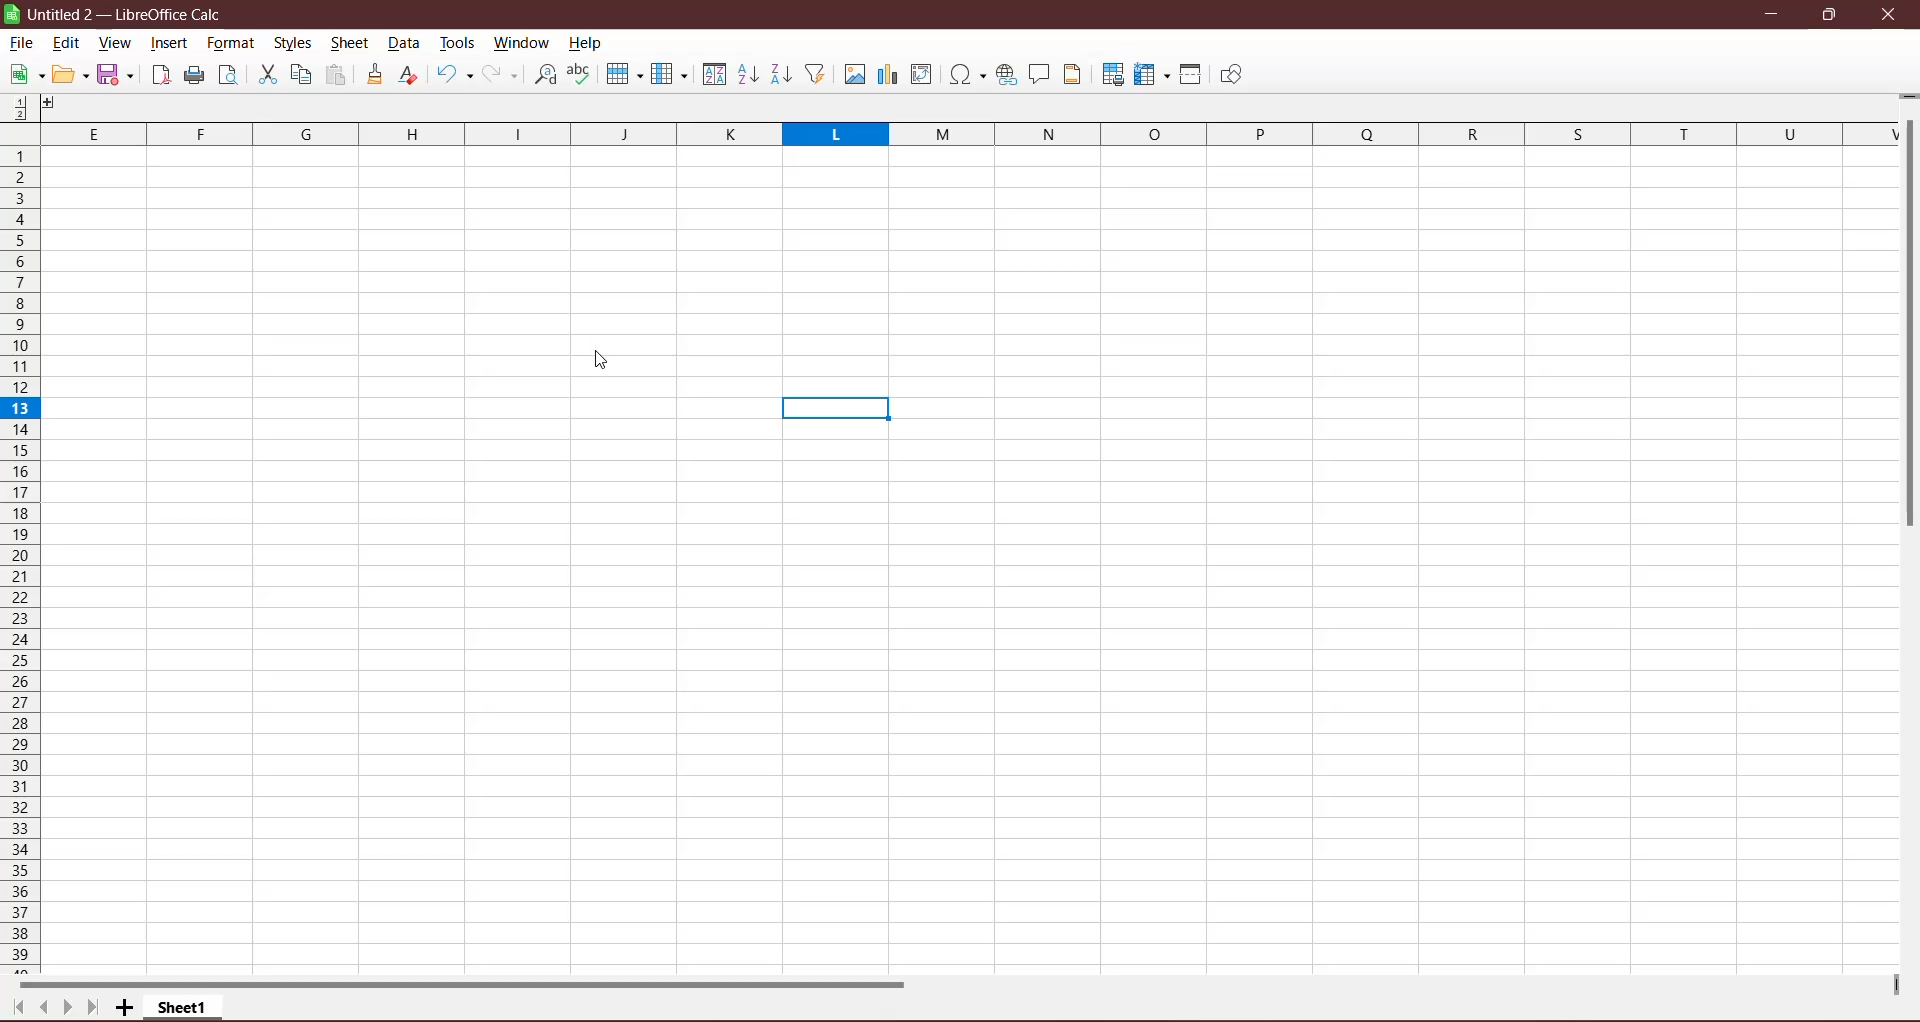 Image resolution: width=1920 pixels, height=1022 pixels. Describe the element at coordinates (185, 1007) in the screenshot. I see `Sheet Name` at that location.